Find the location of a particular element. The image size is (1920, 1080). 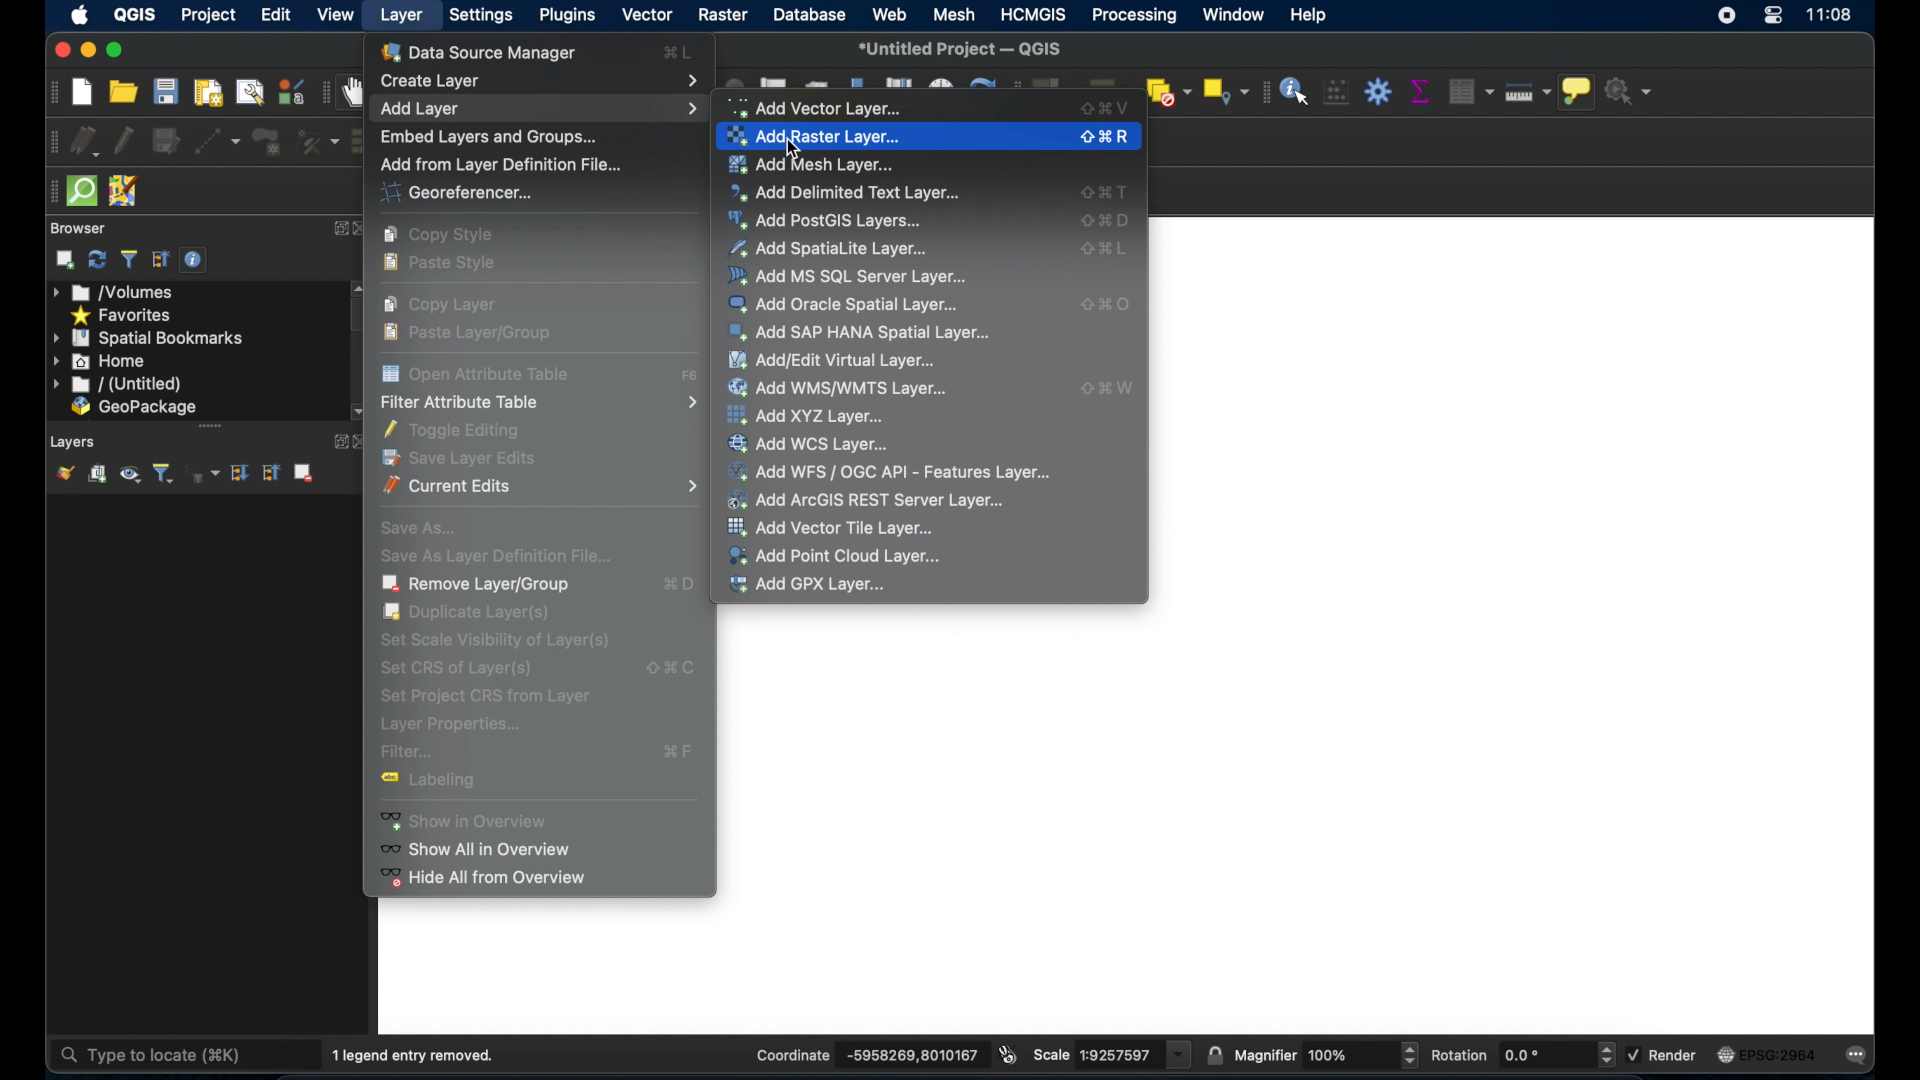

add wms/wmts layer is located at coordinates (1108, 387).